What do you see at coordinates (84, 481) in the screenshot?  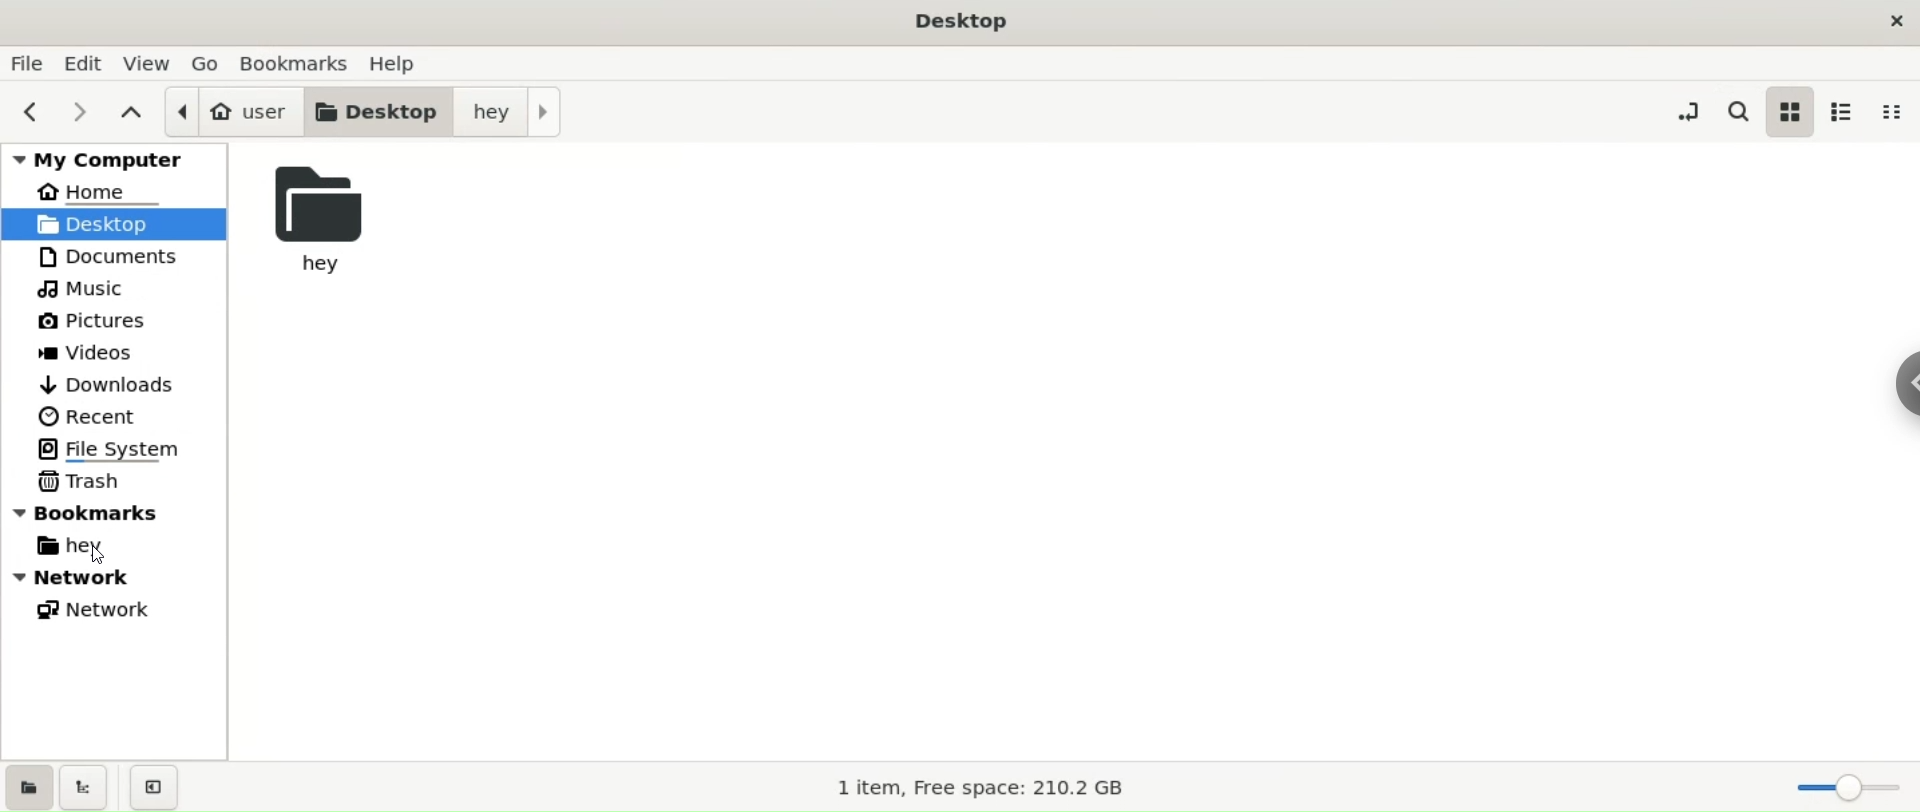 I see `trash` at bounding box center [84, 481].